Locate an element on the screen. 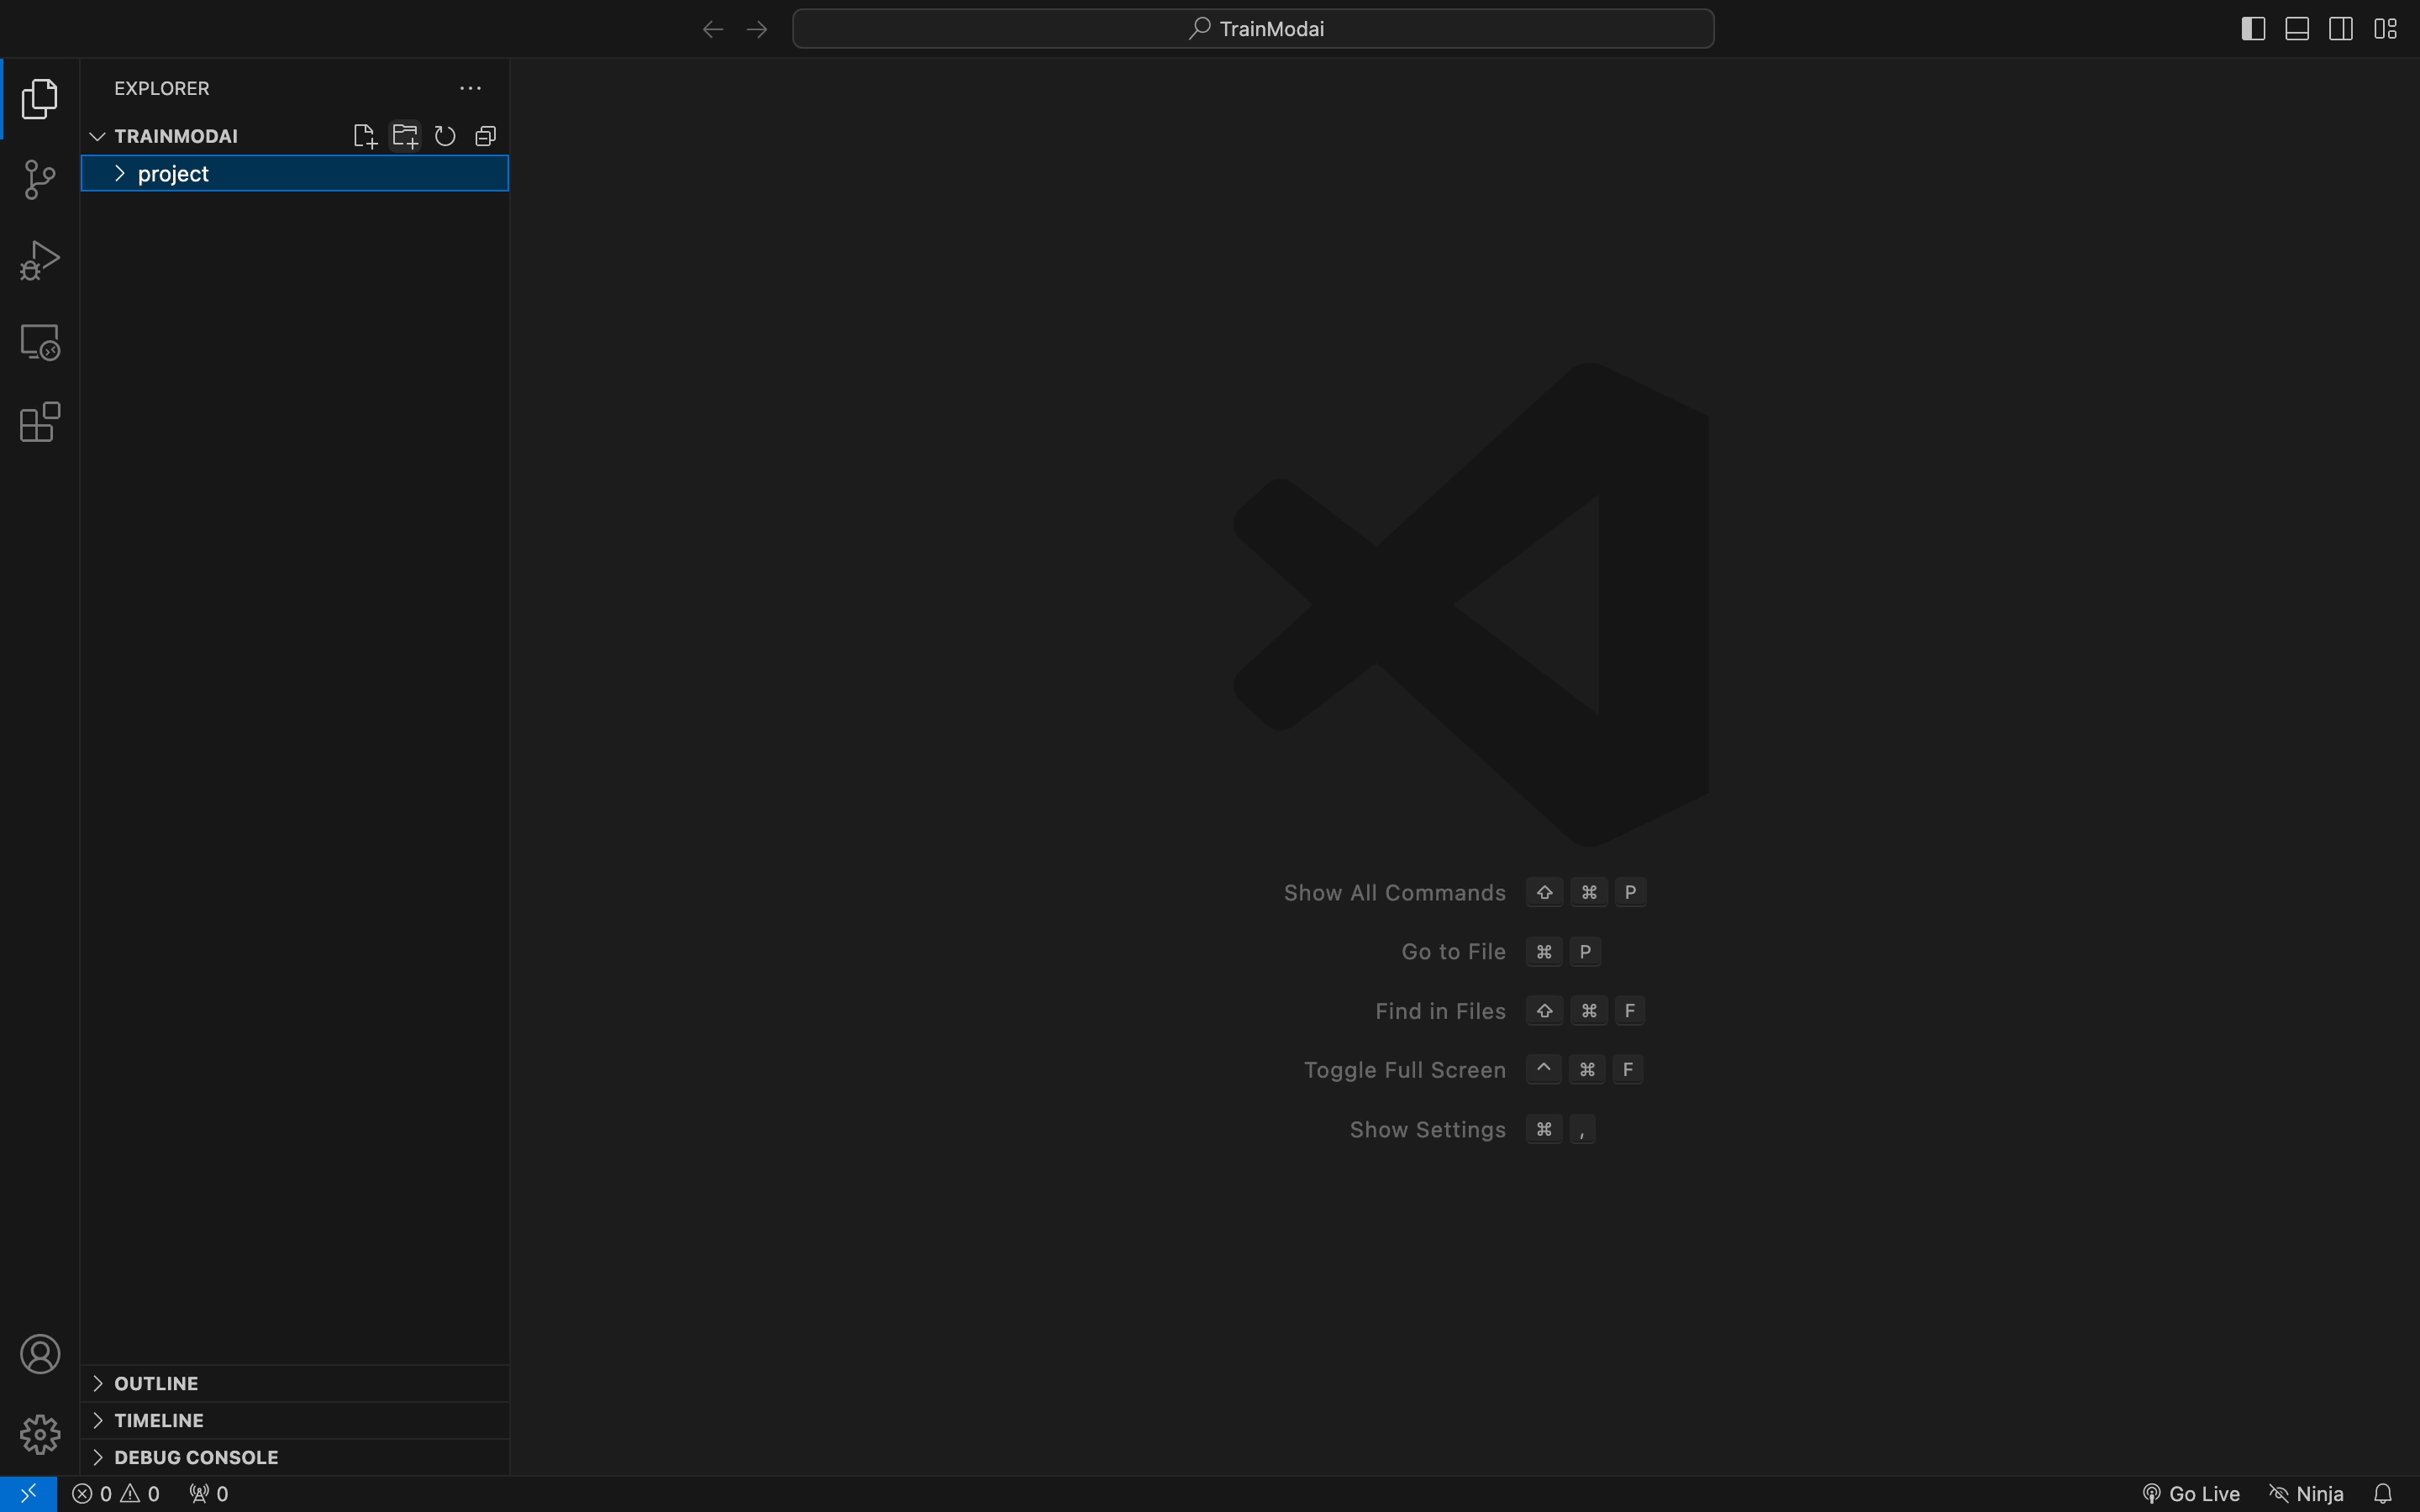  remote explore is located at coordinates (39, 339).